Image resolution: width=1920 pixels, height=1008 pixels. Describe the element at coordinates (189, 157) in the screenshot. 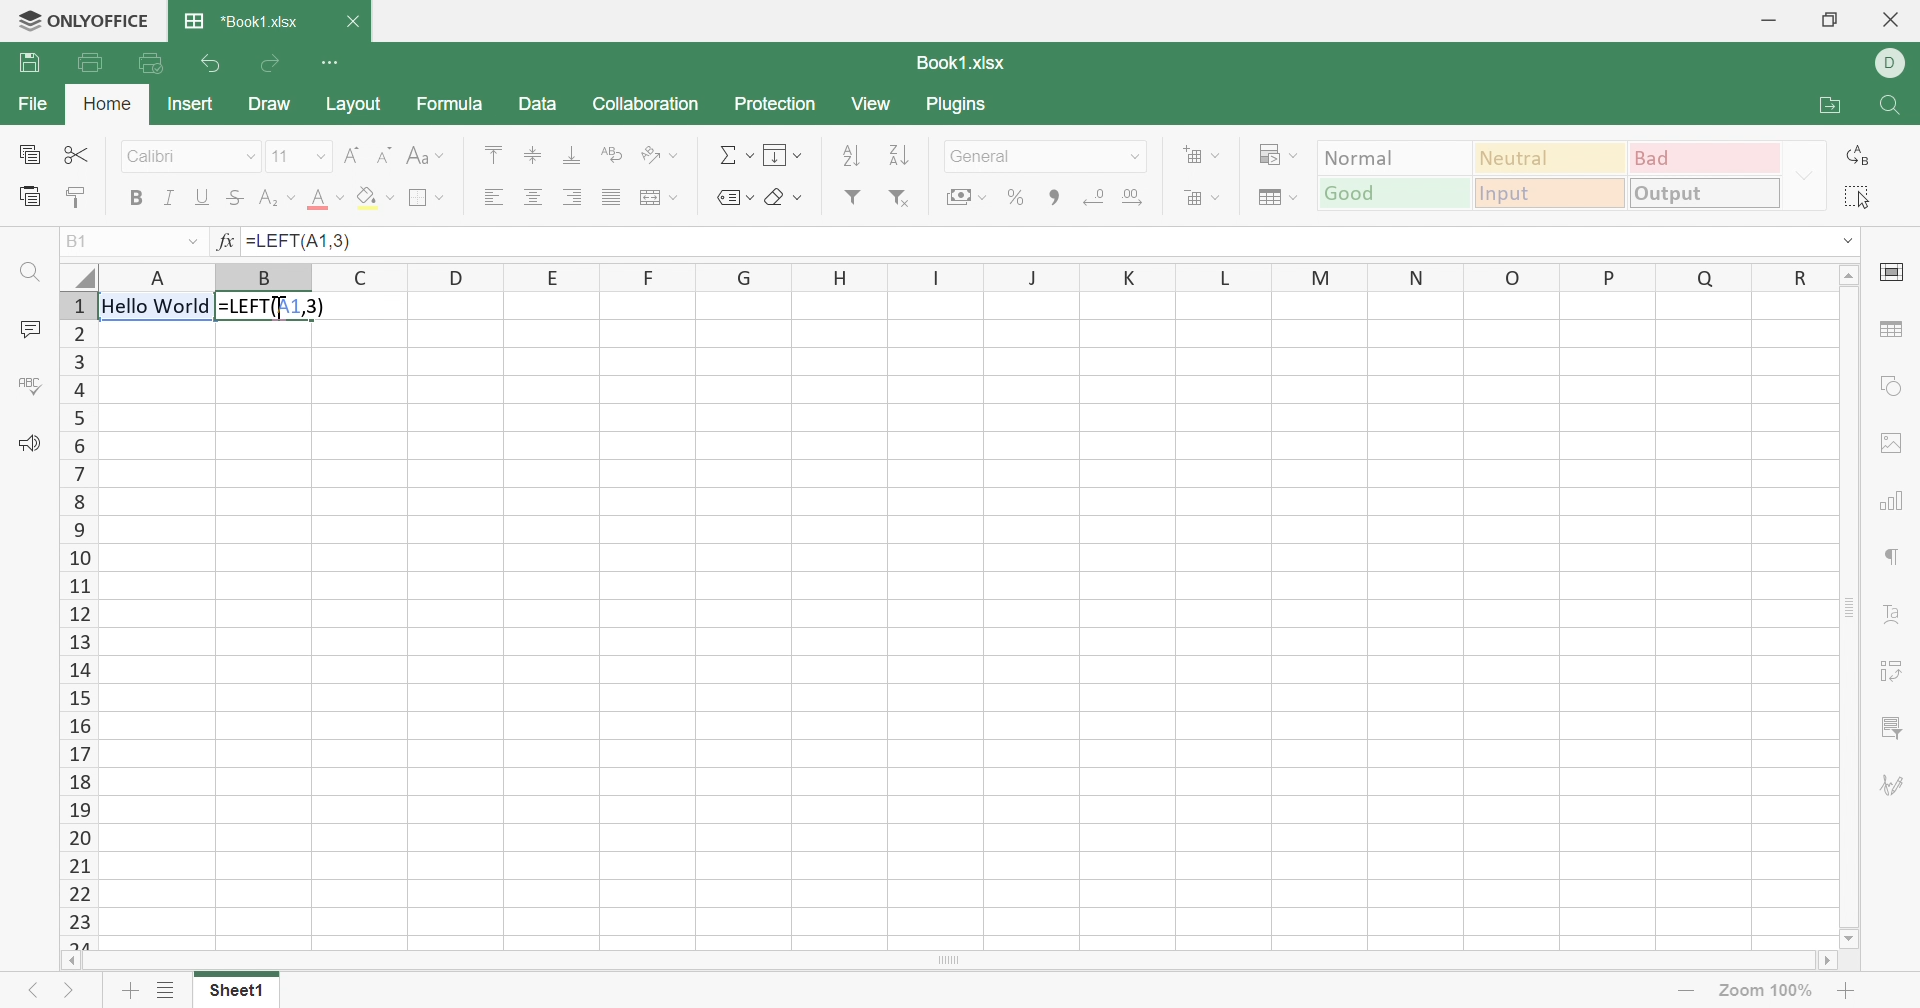

I see `Font` at that location.